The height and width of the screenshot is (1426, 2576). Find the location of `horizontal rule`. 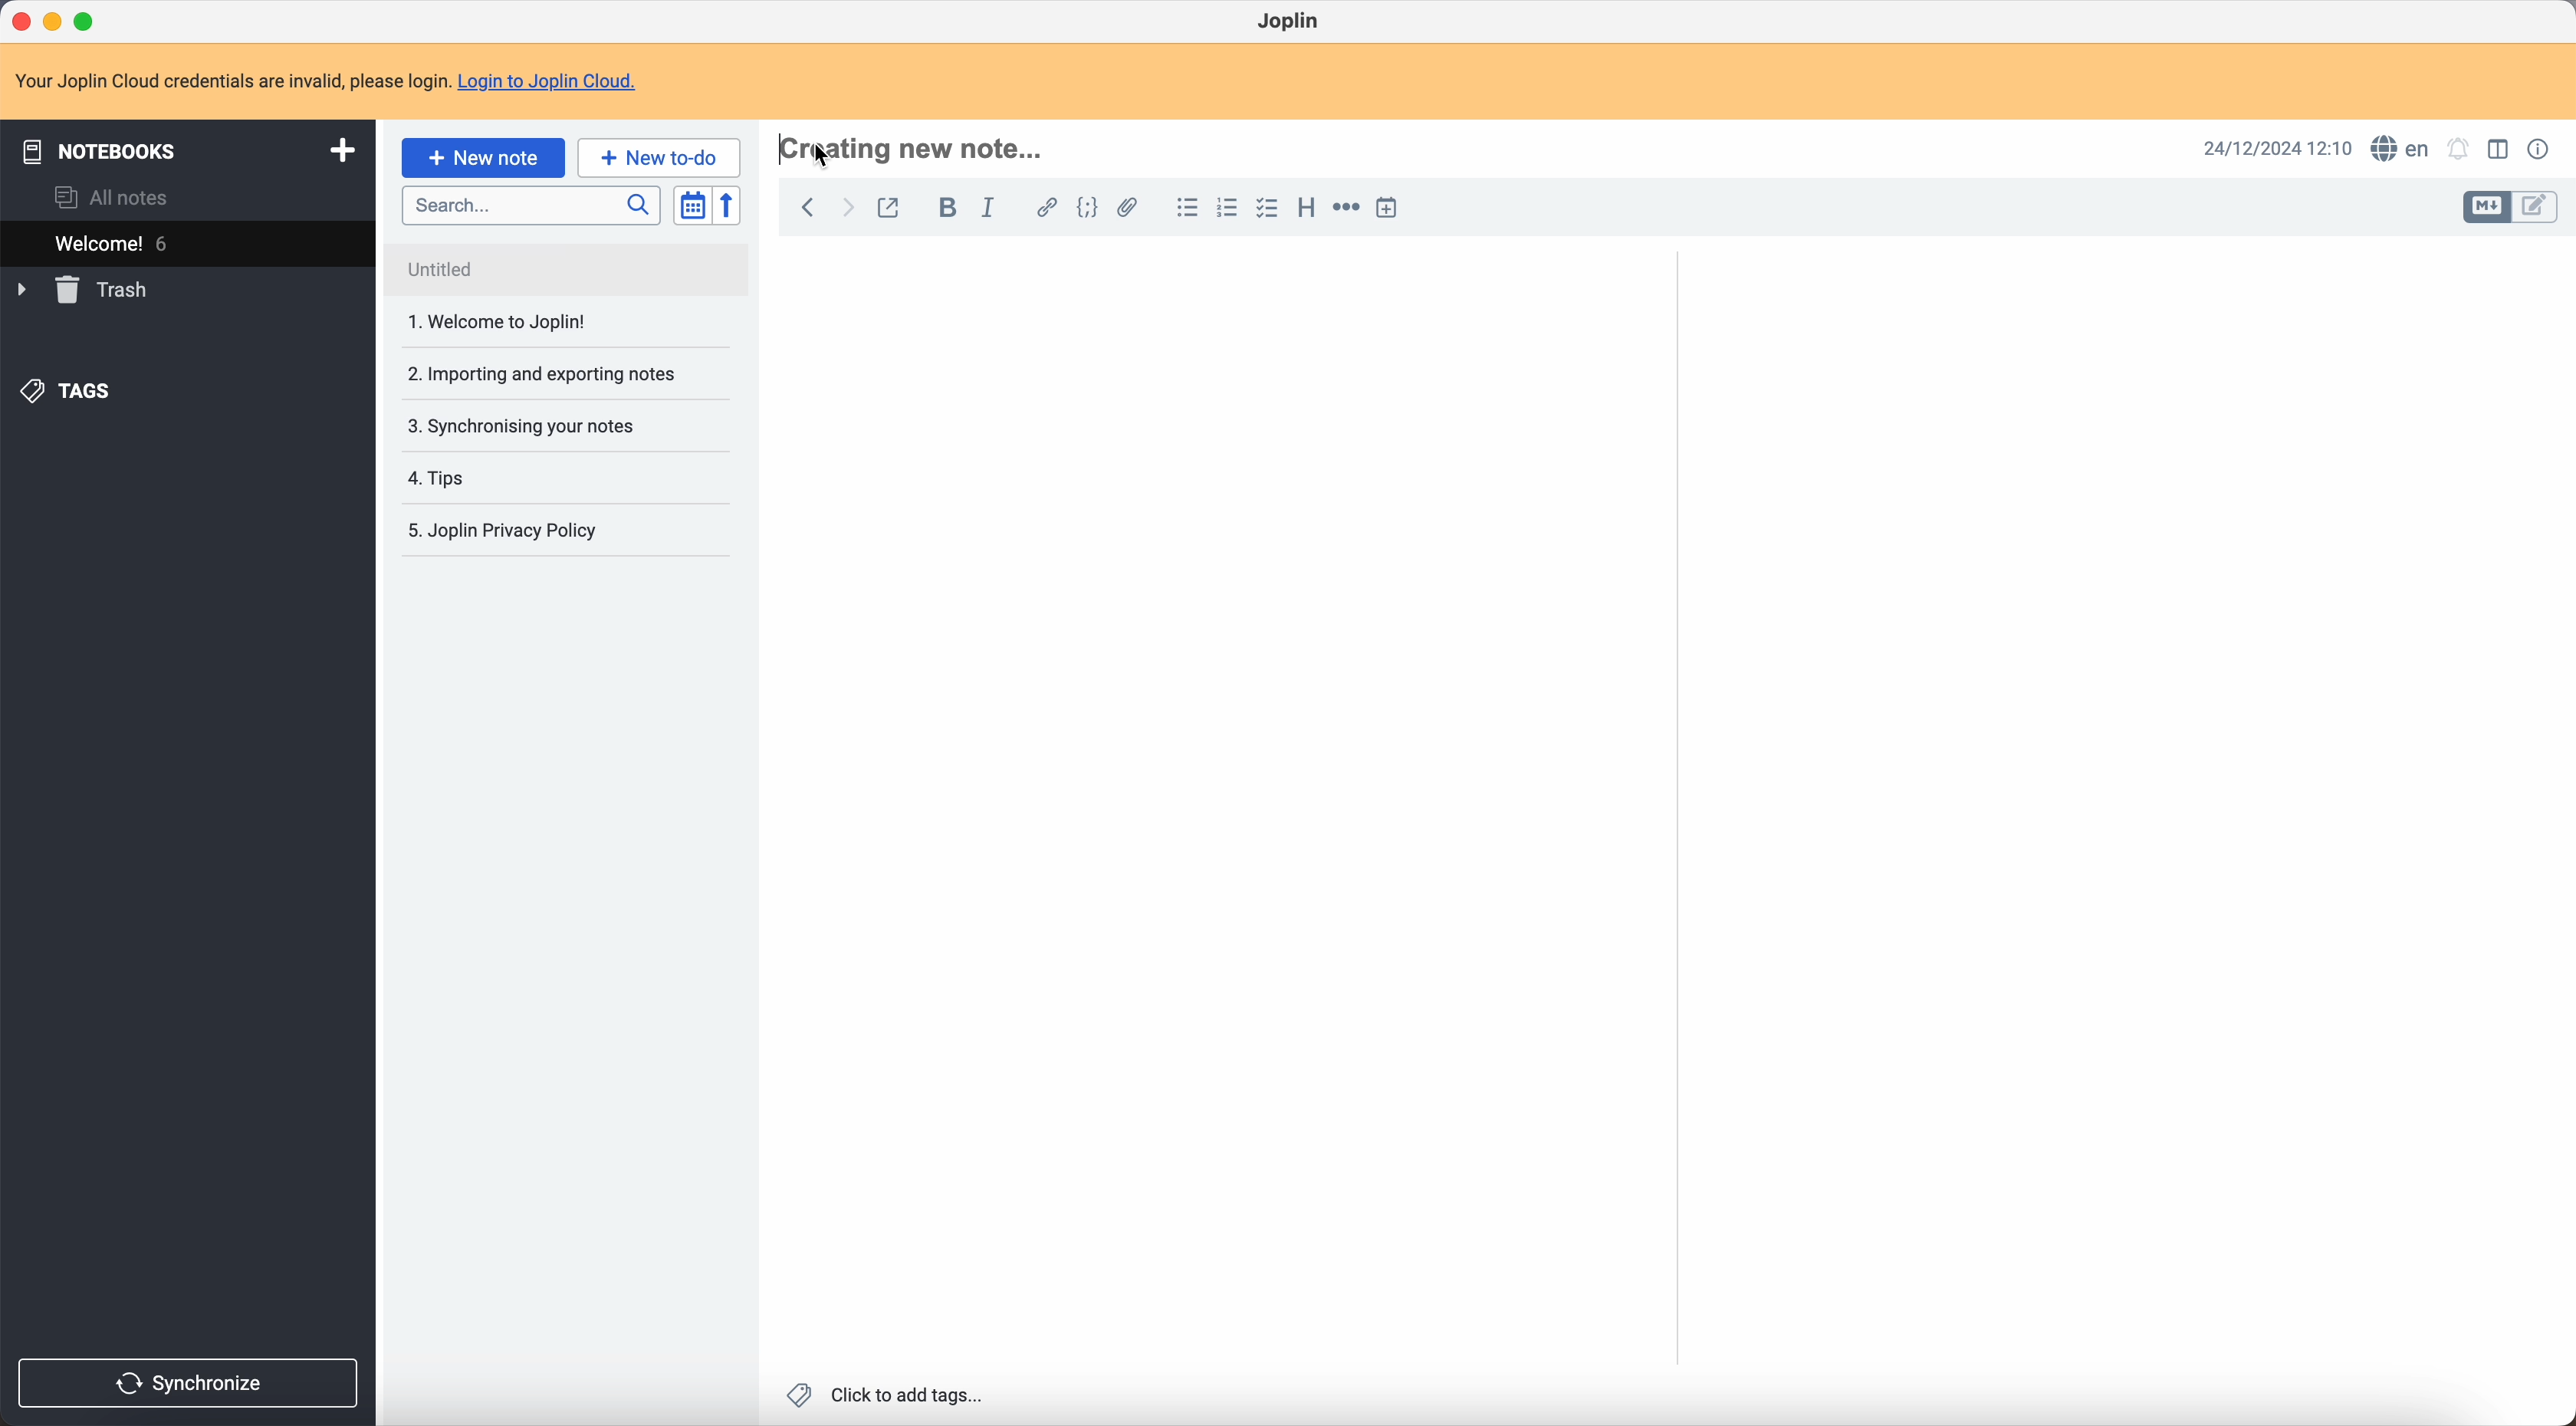

horizontal rule is located at coordinates (1345, 211).